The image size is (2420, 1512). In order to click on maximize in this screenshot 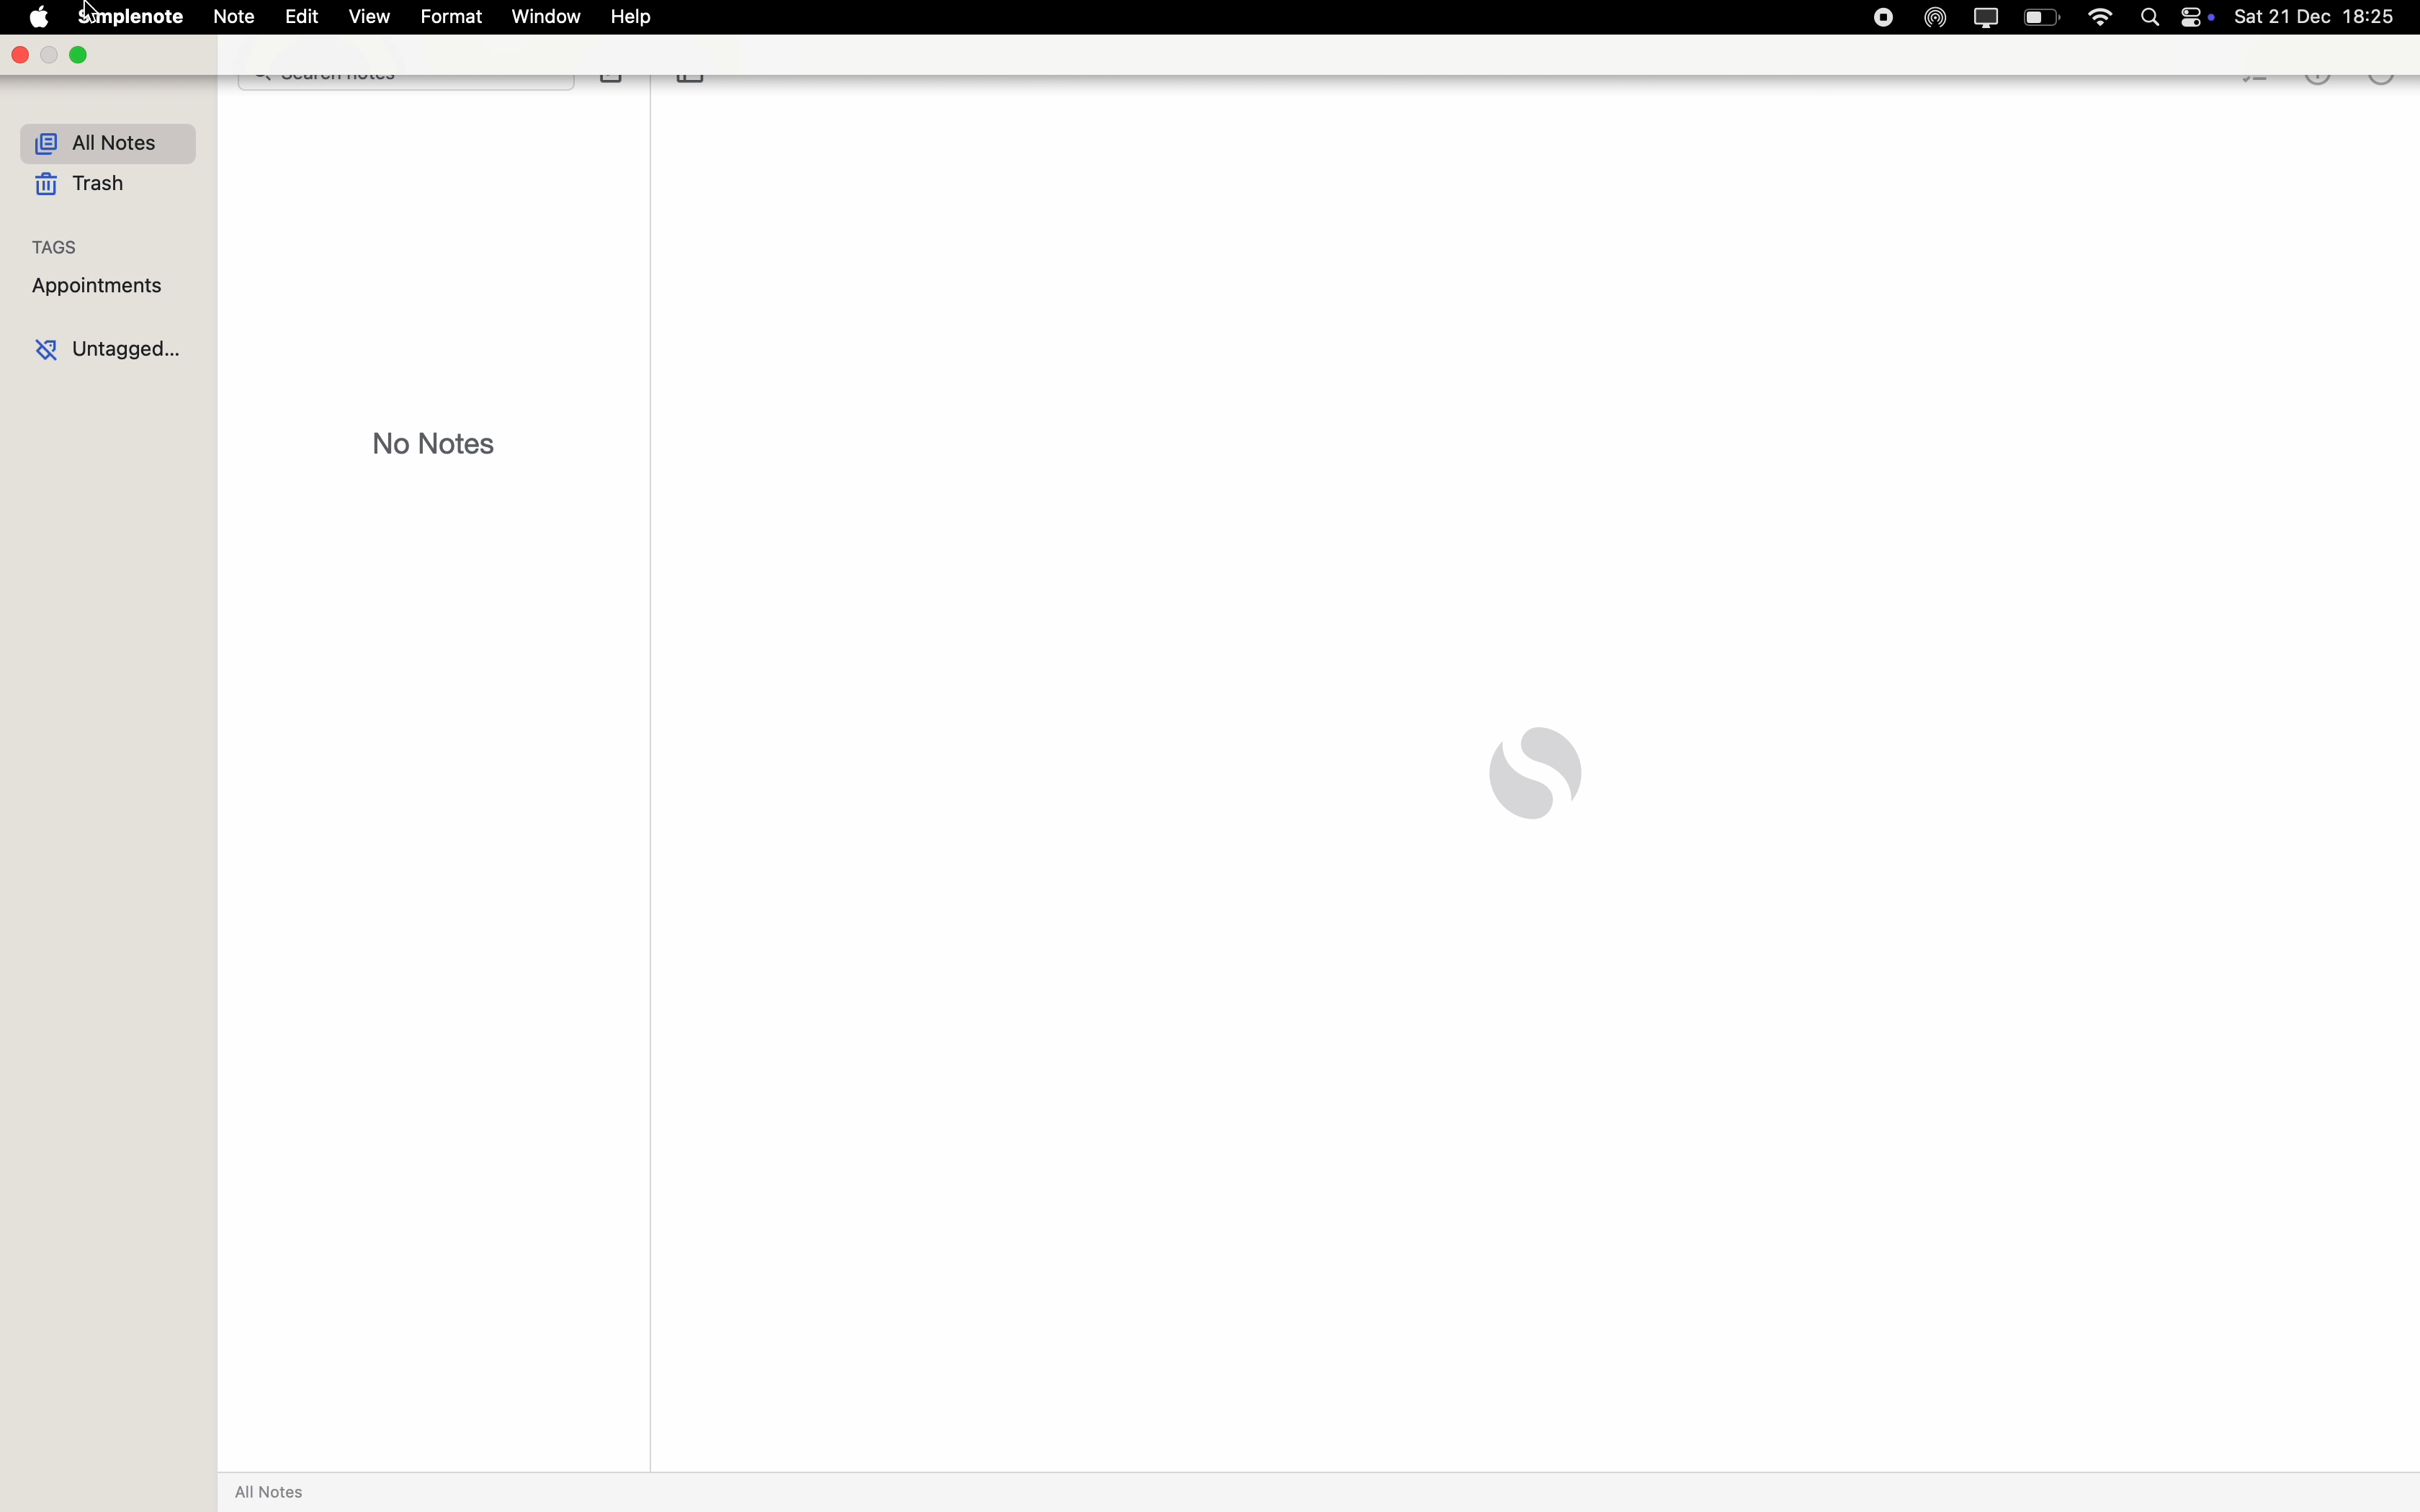, I will do `click(80, 56)`.